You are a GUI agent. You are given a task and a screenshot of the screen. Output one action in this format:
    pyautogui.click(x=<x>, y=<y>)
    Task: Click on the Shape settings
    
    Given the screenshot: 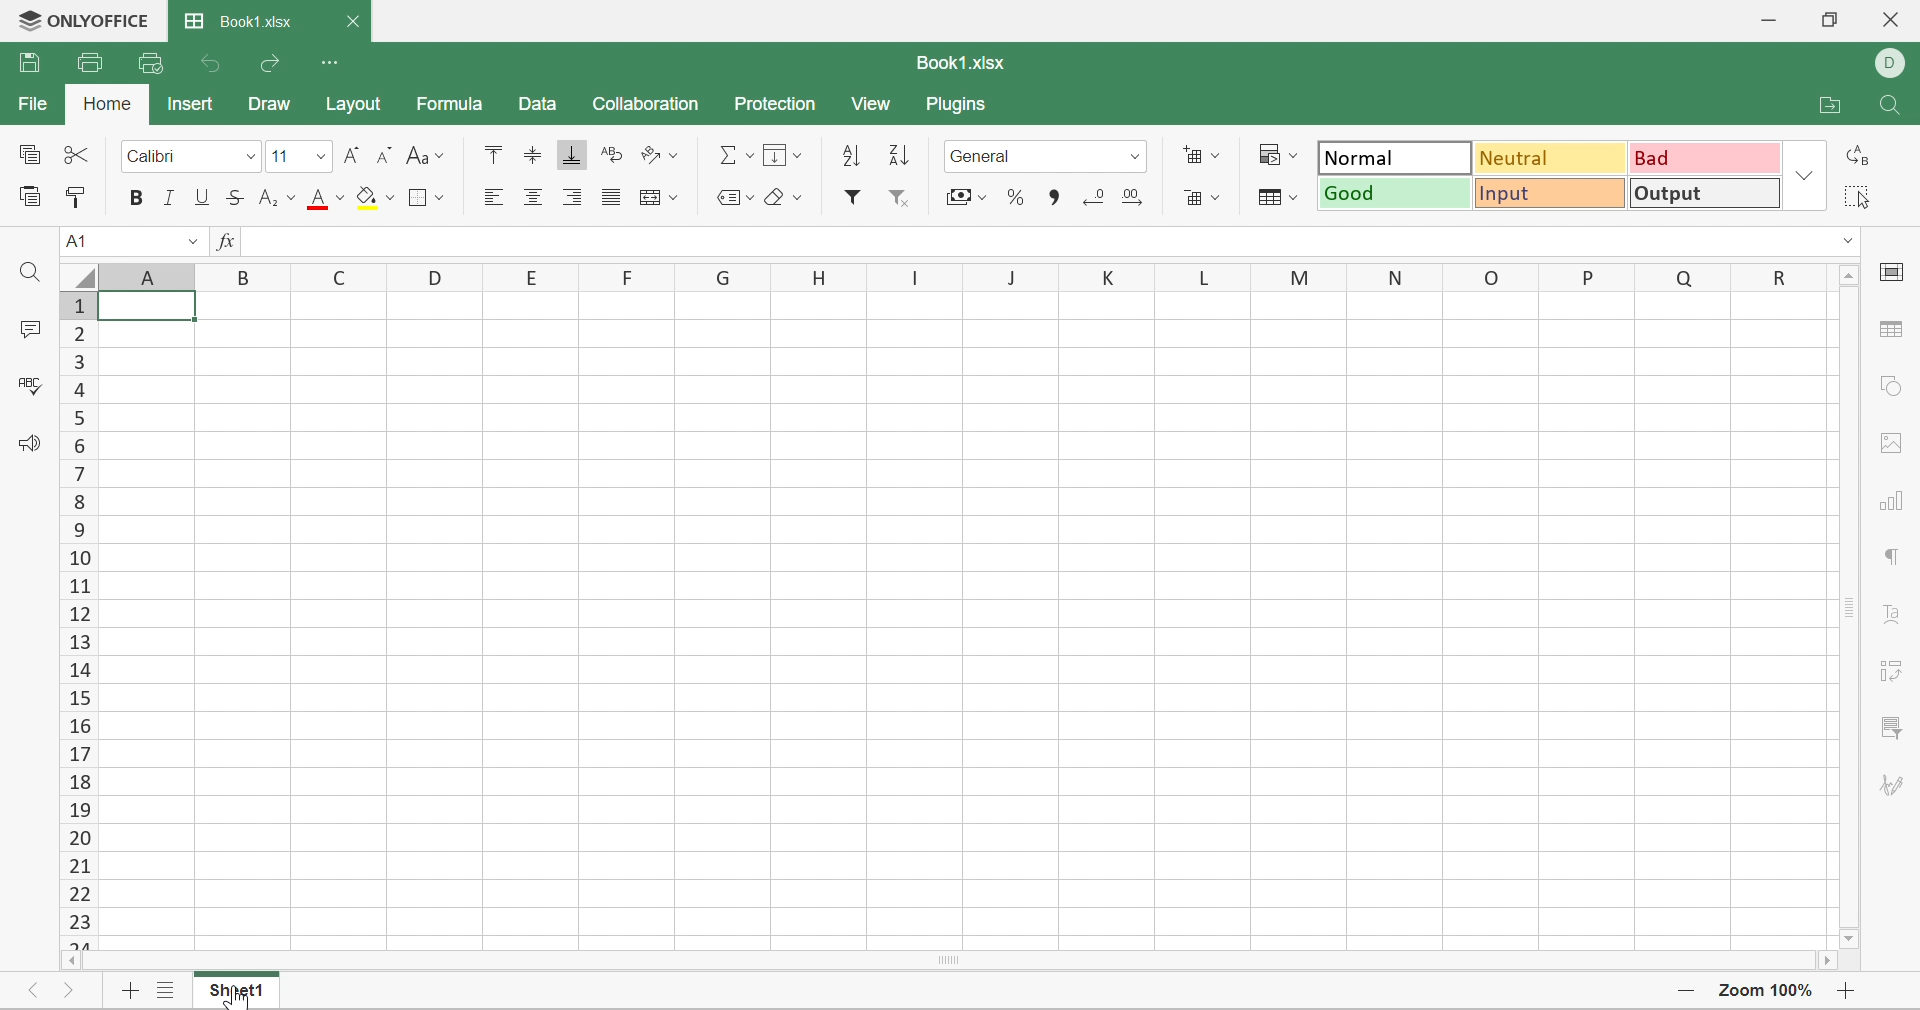 What is the action you would take?
    pyautogui.click(x=1890, y=386)
    